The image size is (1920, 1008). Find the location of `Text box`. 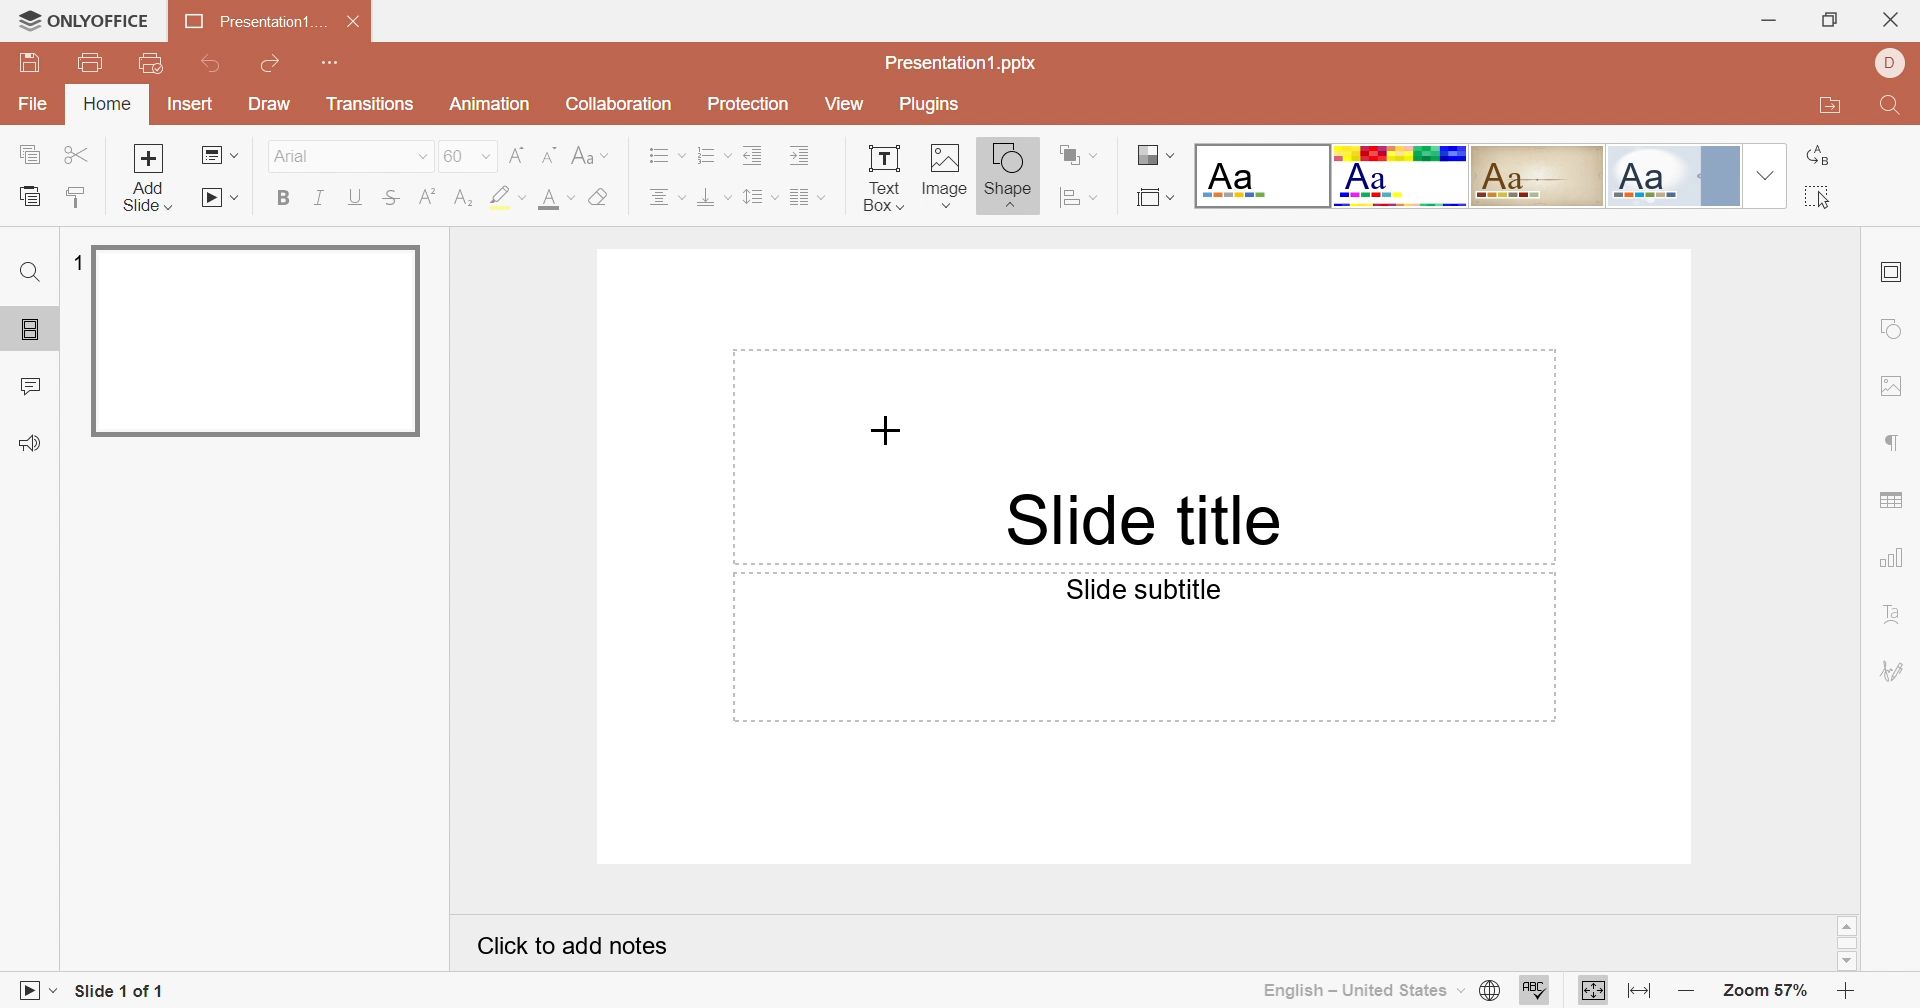

Text box is located at coordinates (882, 179).